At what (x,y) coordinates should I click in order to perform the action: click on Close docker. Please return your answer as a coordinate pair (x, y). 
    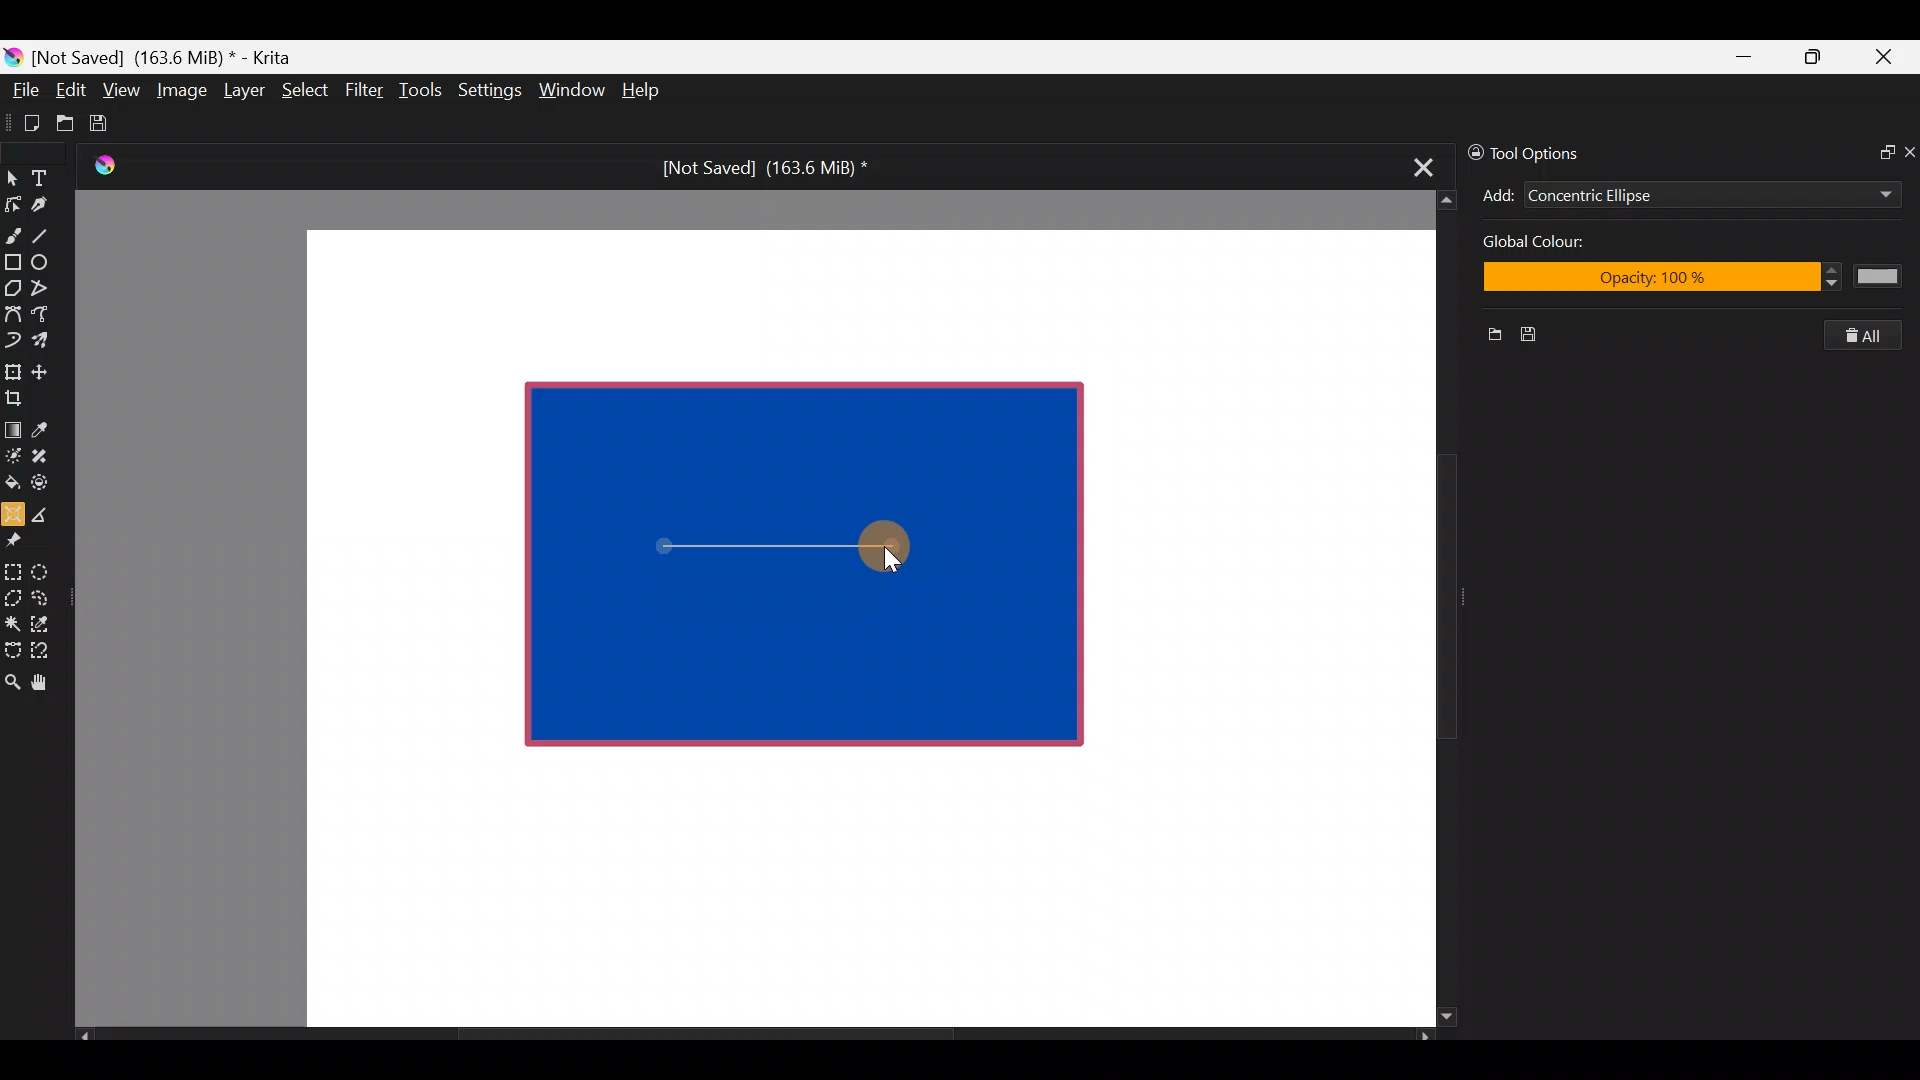
    Looking at the image, I should click on (1908, 151).